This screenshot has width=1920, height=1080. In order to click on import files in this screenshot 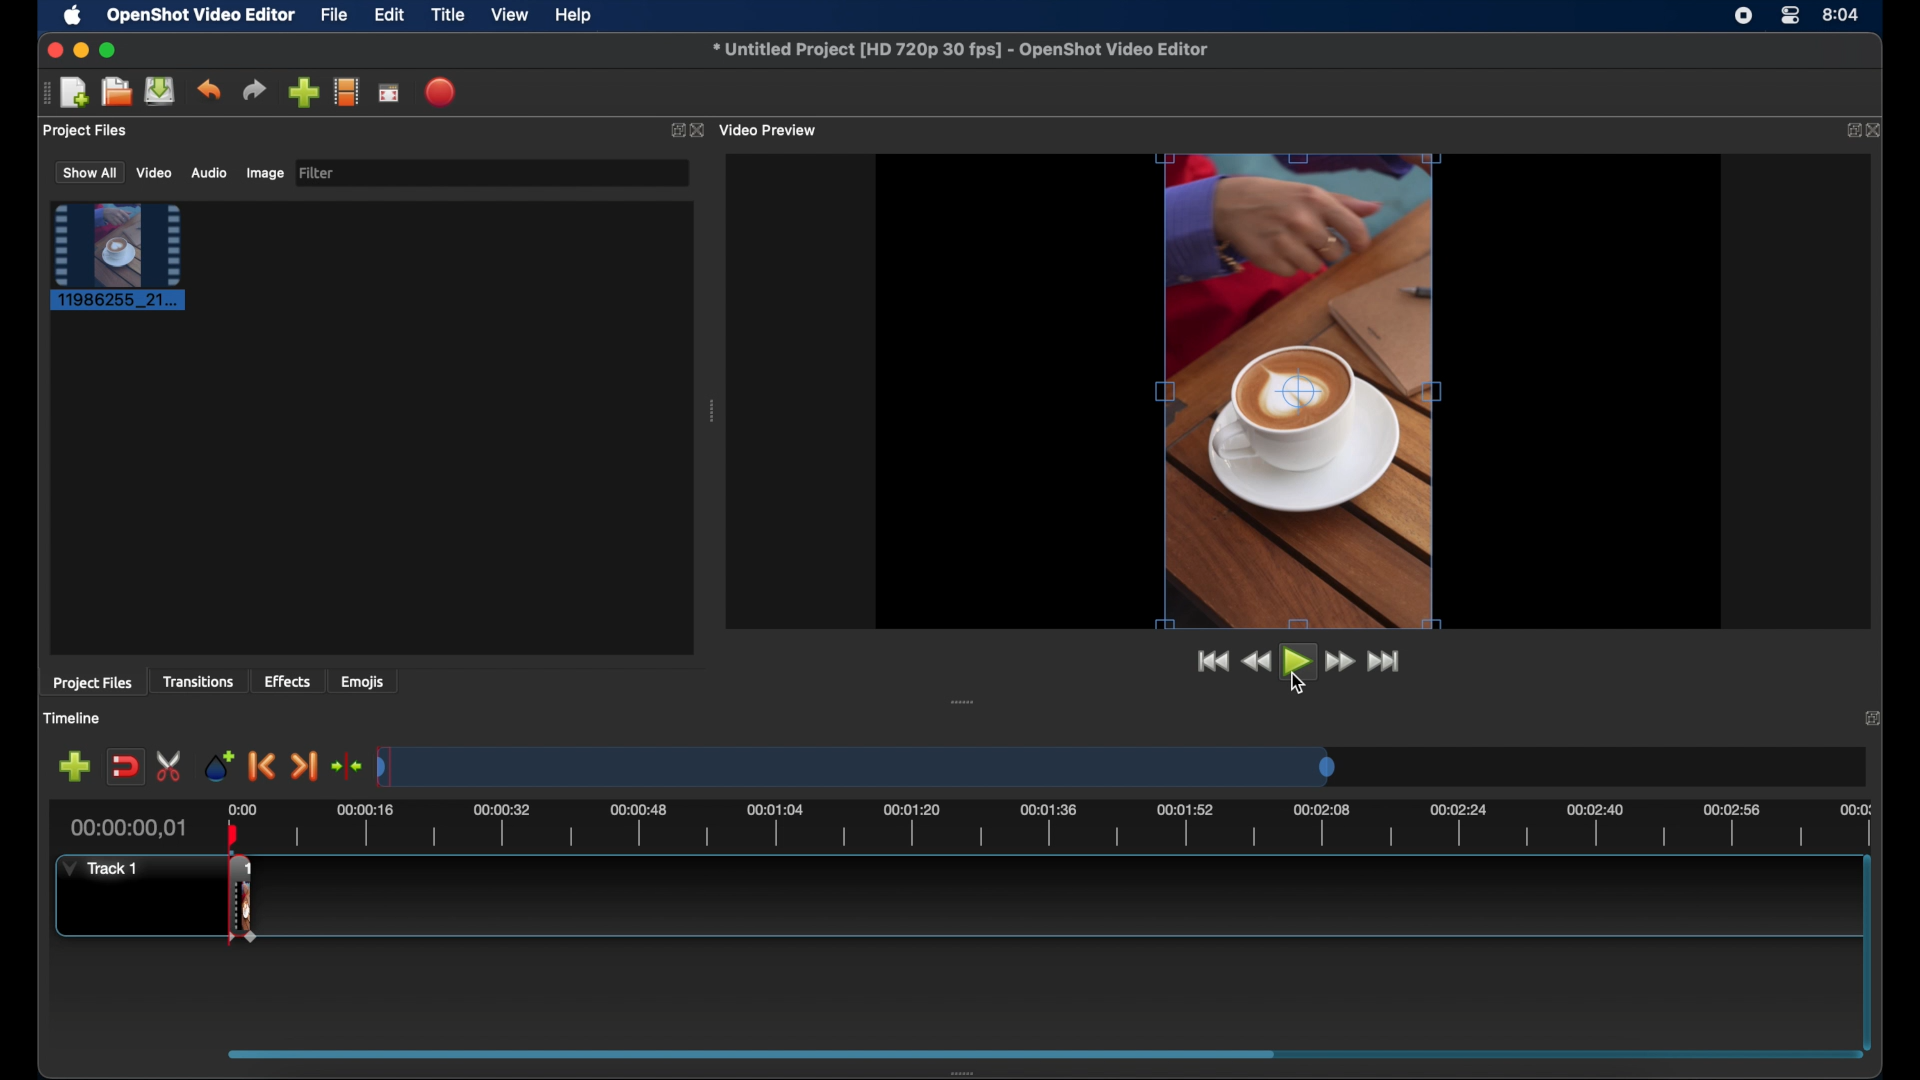, I will do `click(302, 93)`.